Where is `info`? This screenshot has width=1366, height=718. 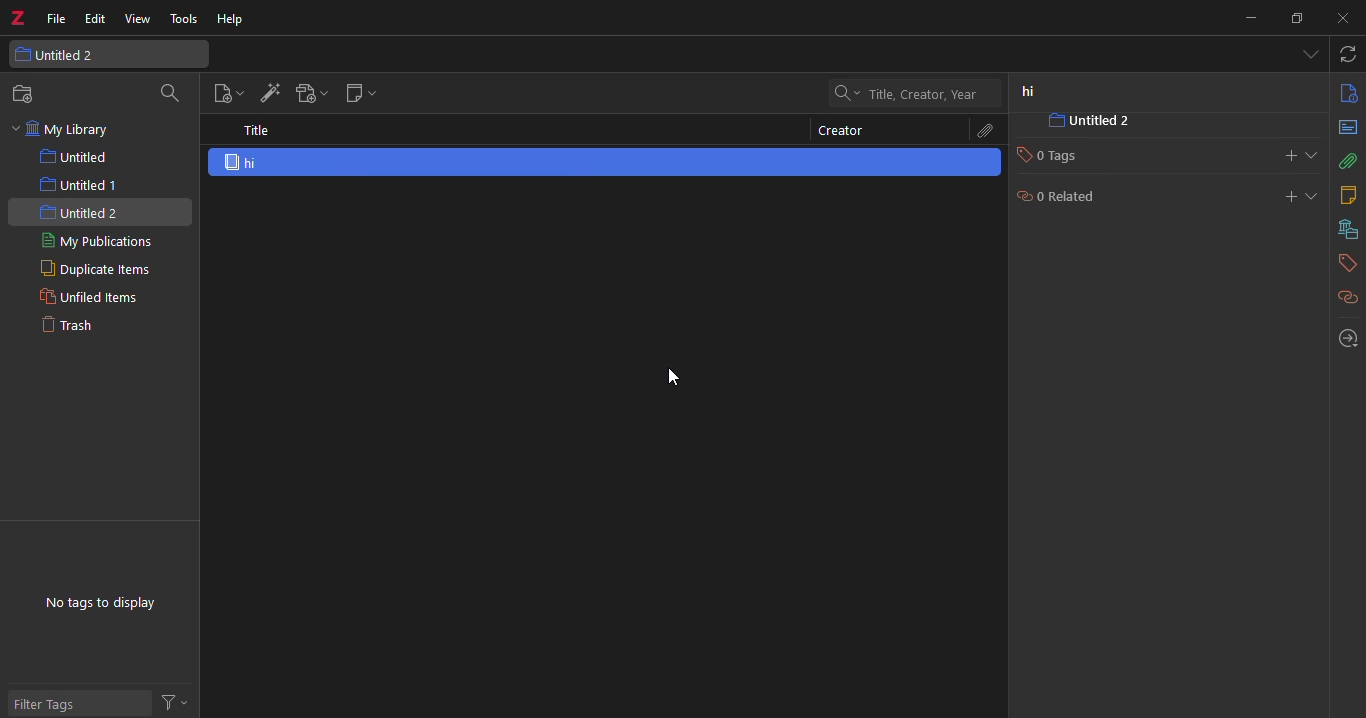
info is located at coordinates (1344, 94).